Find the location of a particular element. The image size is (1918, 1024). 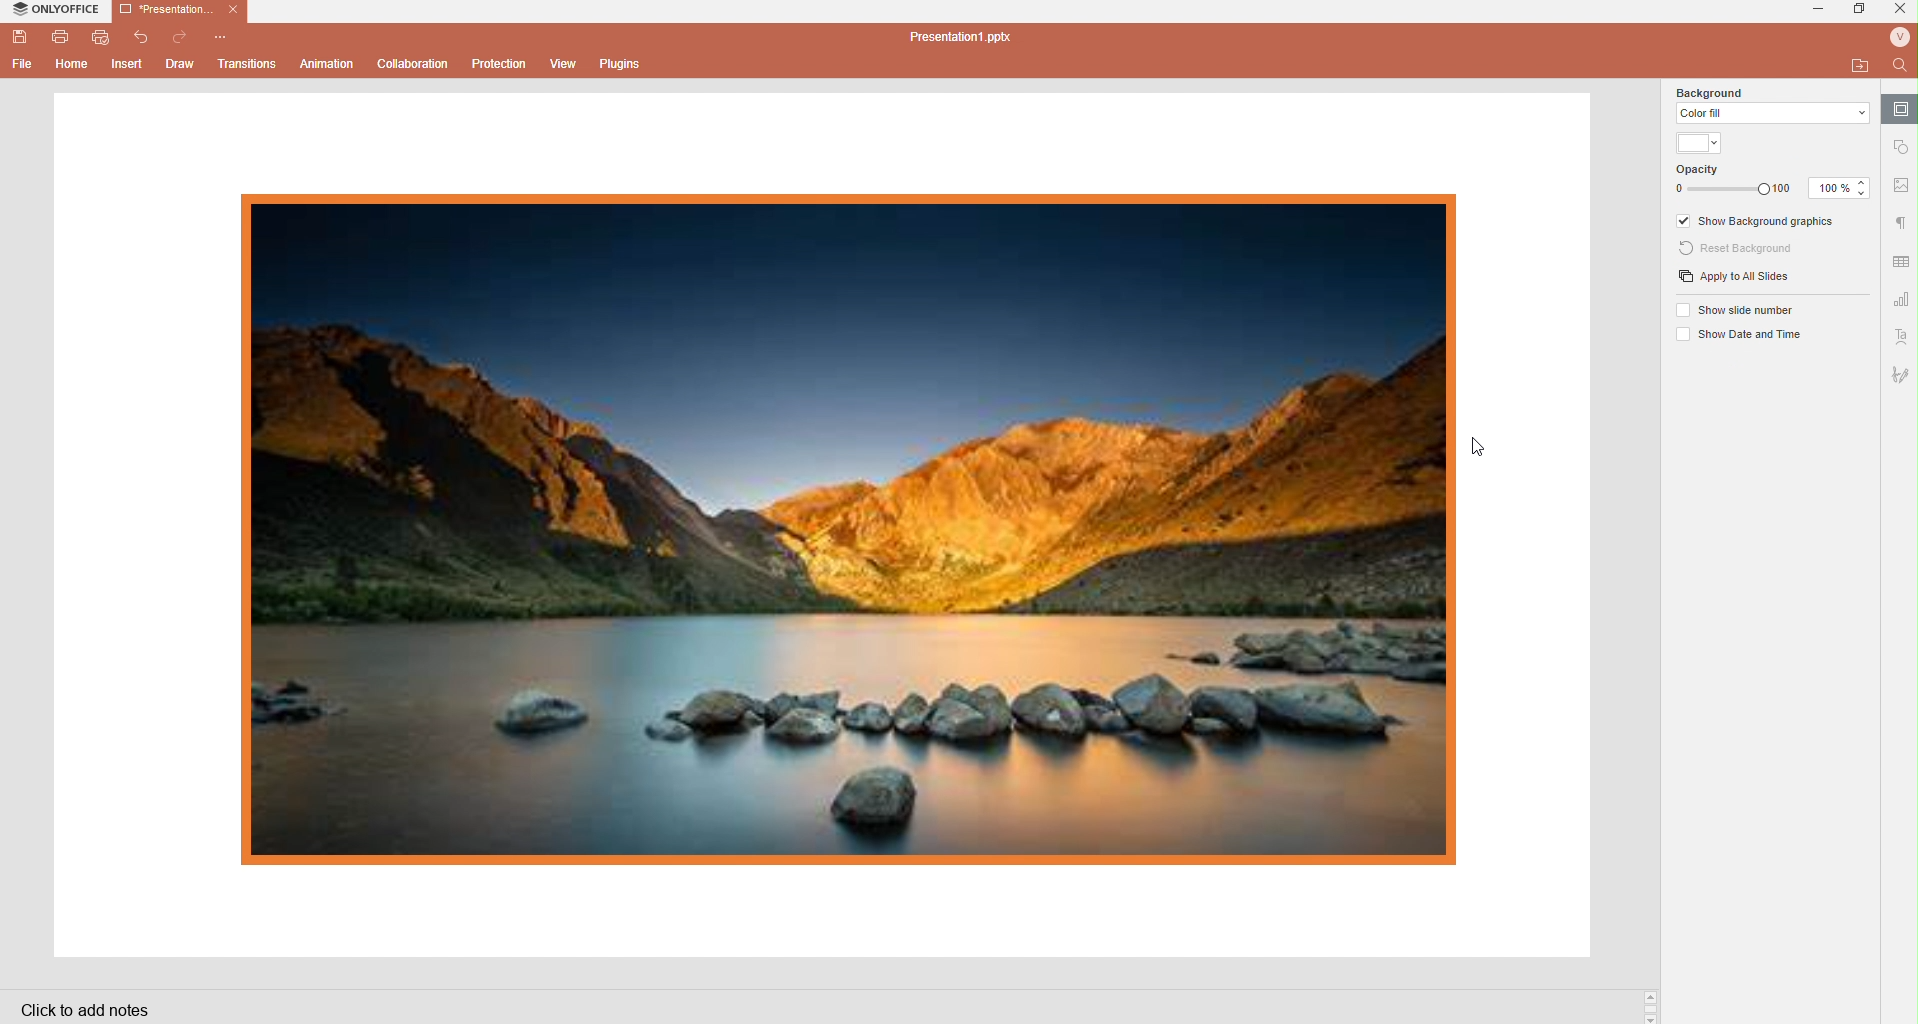

Redo is located at coordinates (181, 36).